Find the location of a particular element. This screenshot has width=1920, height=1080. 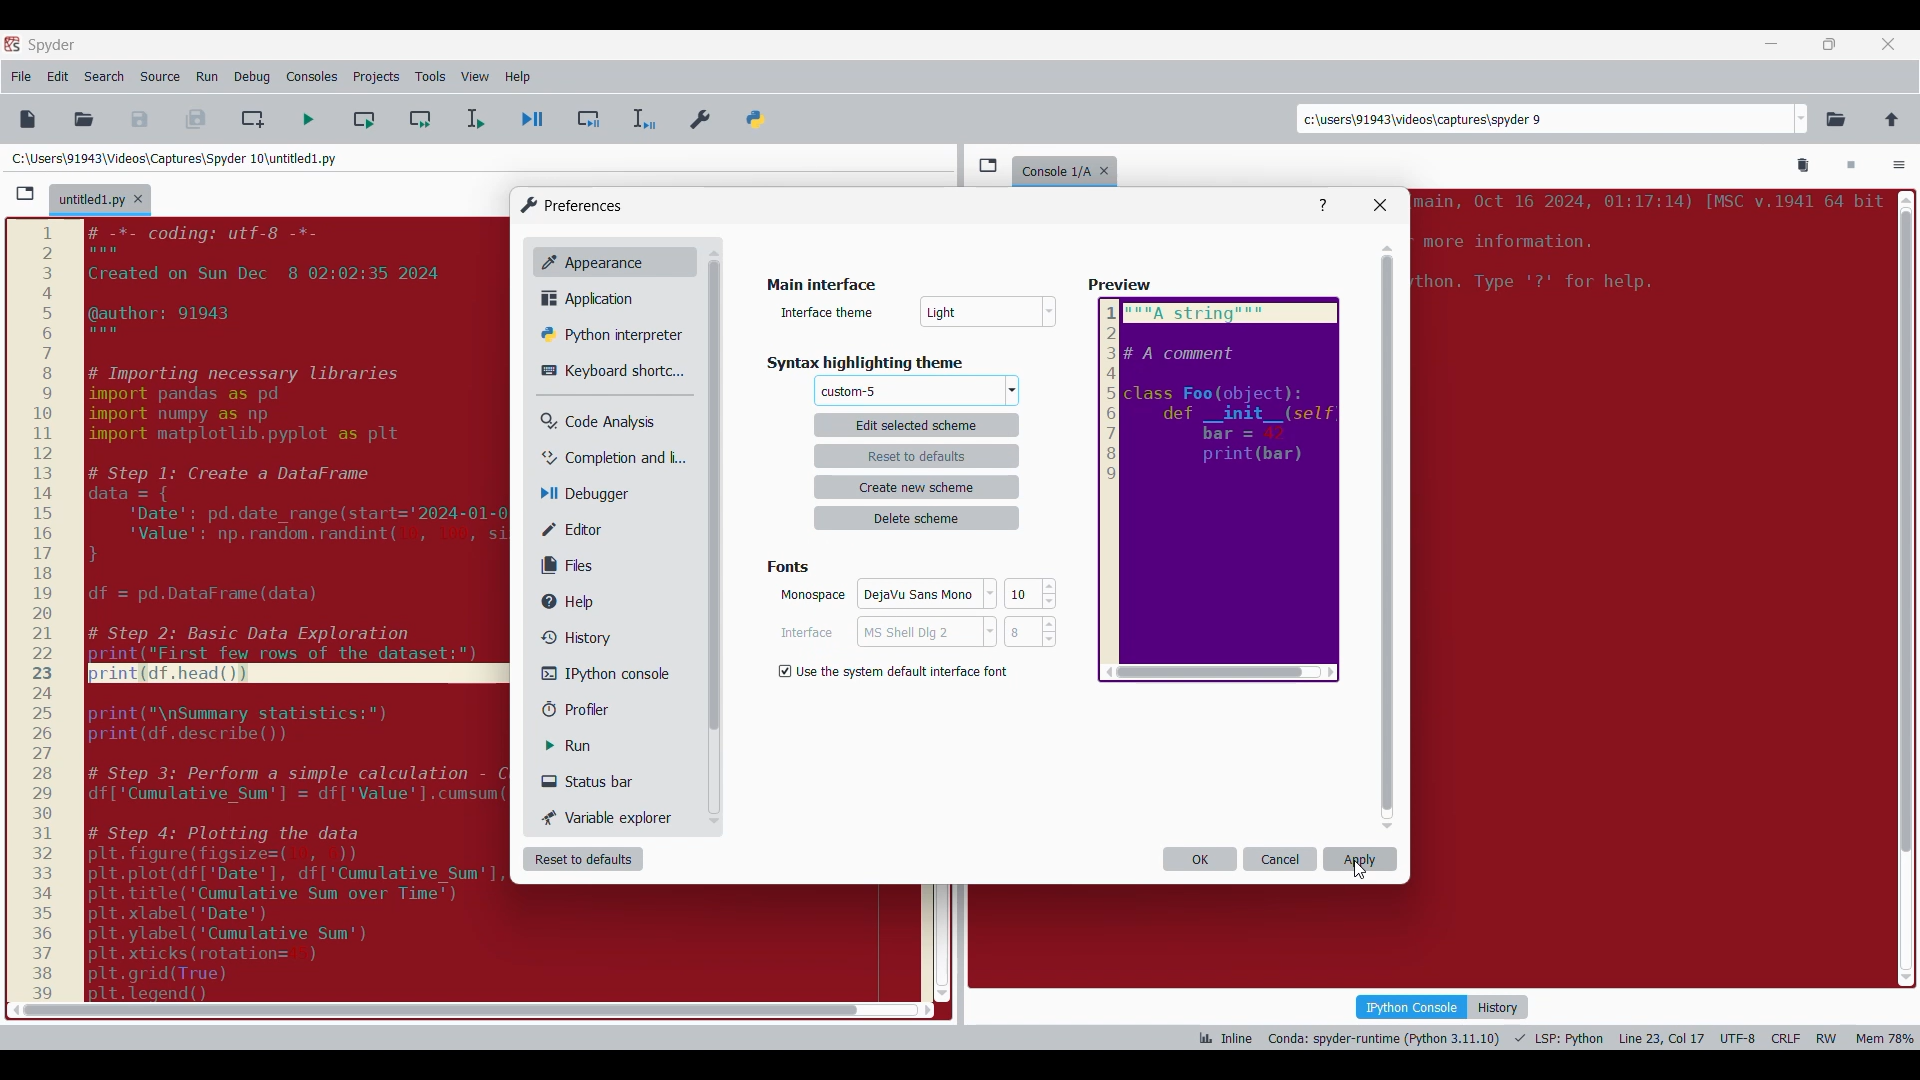

Run menu is located at coordinates (207, 77).